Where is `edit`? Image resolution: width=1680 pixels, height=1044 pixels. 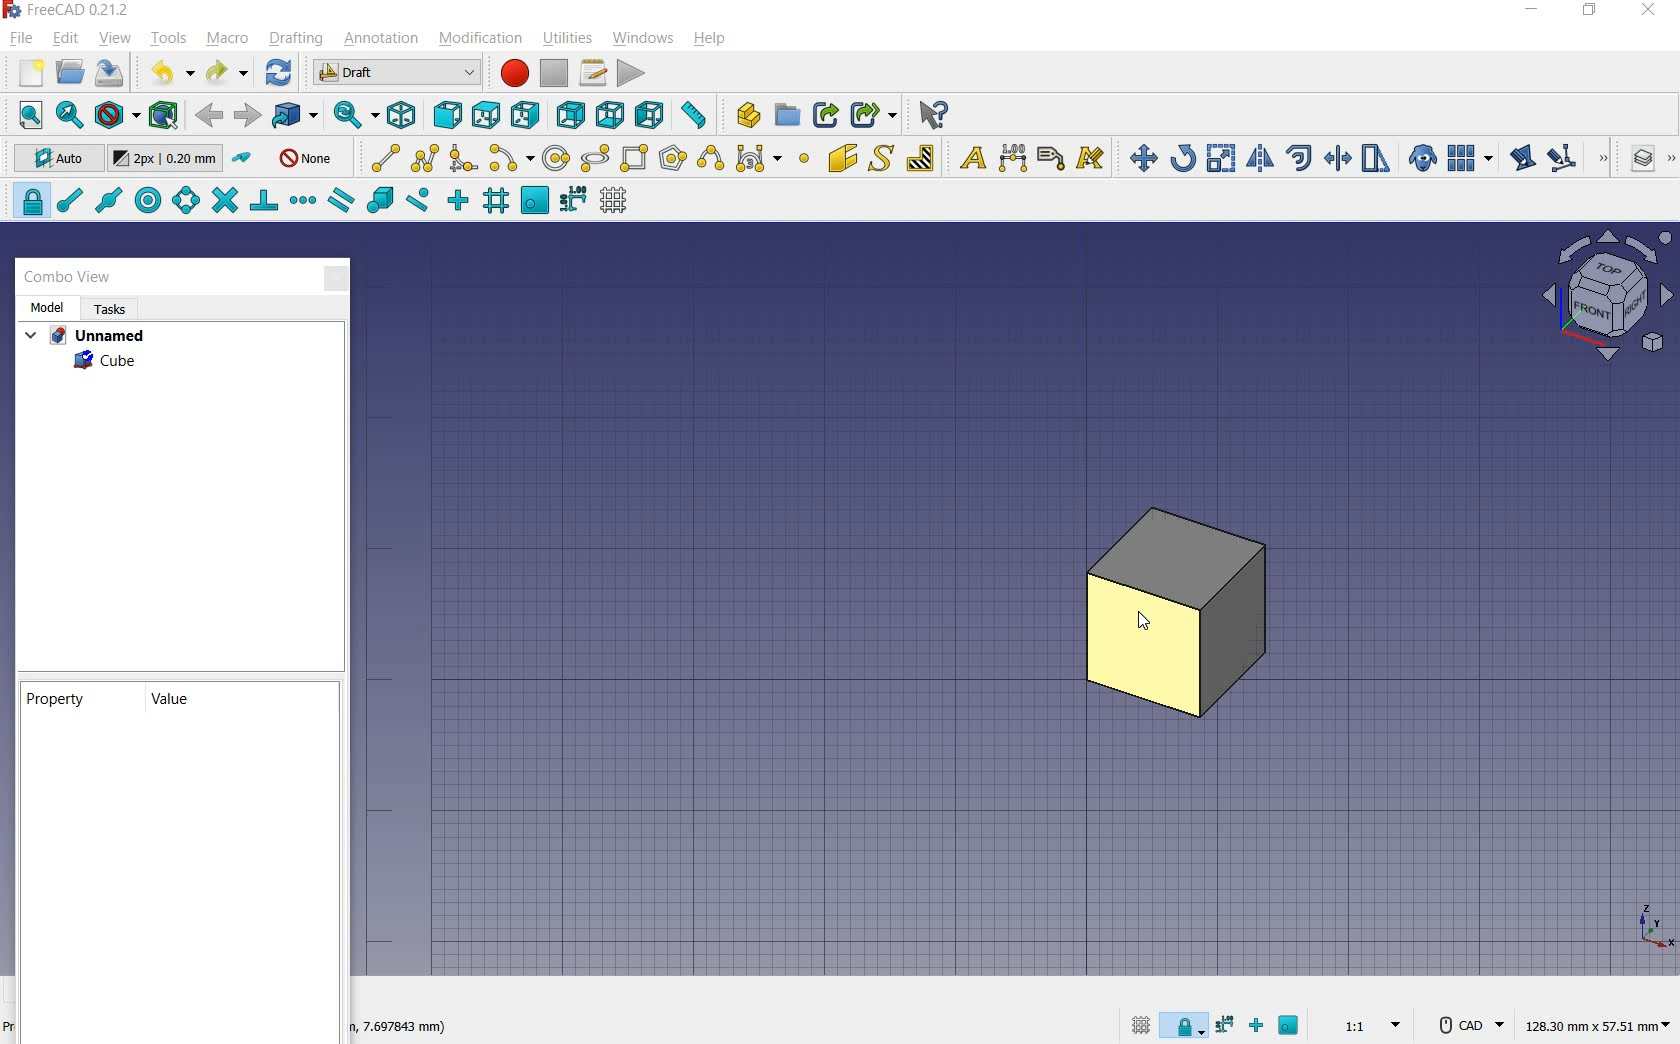 edit is located at coordinates (1522, 157).